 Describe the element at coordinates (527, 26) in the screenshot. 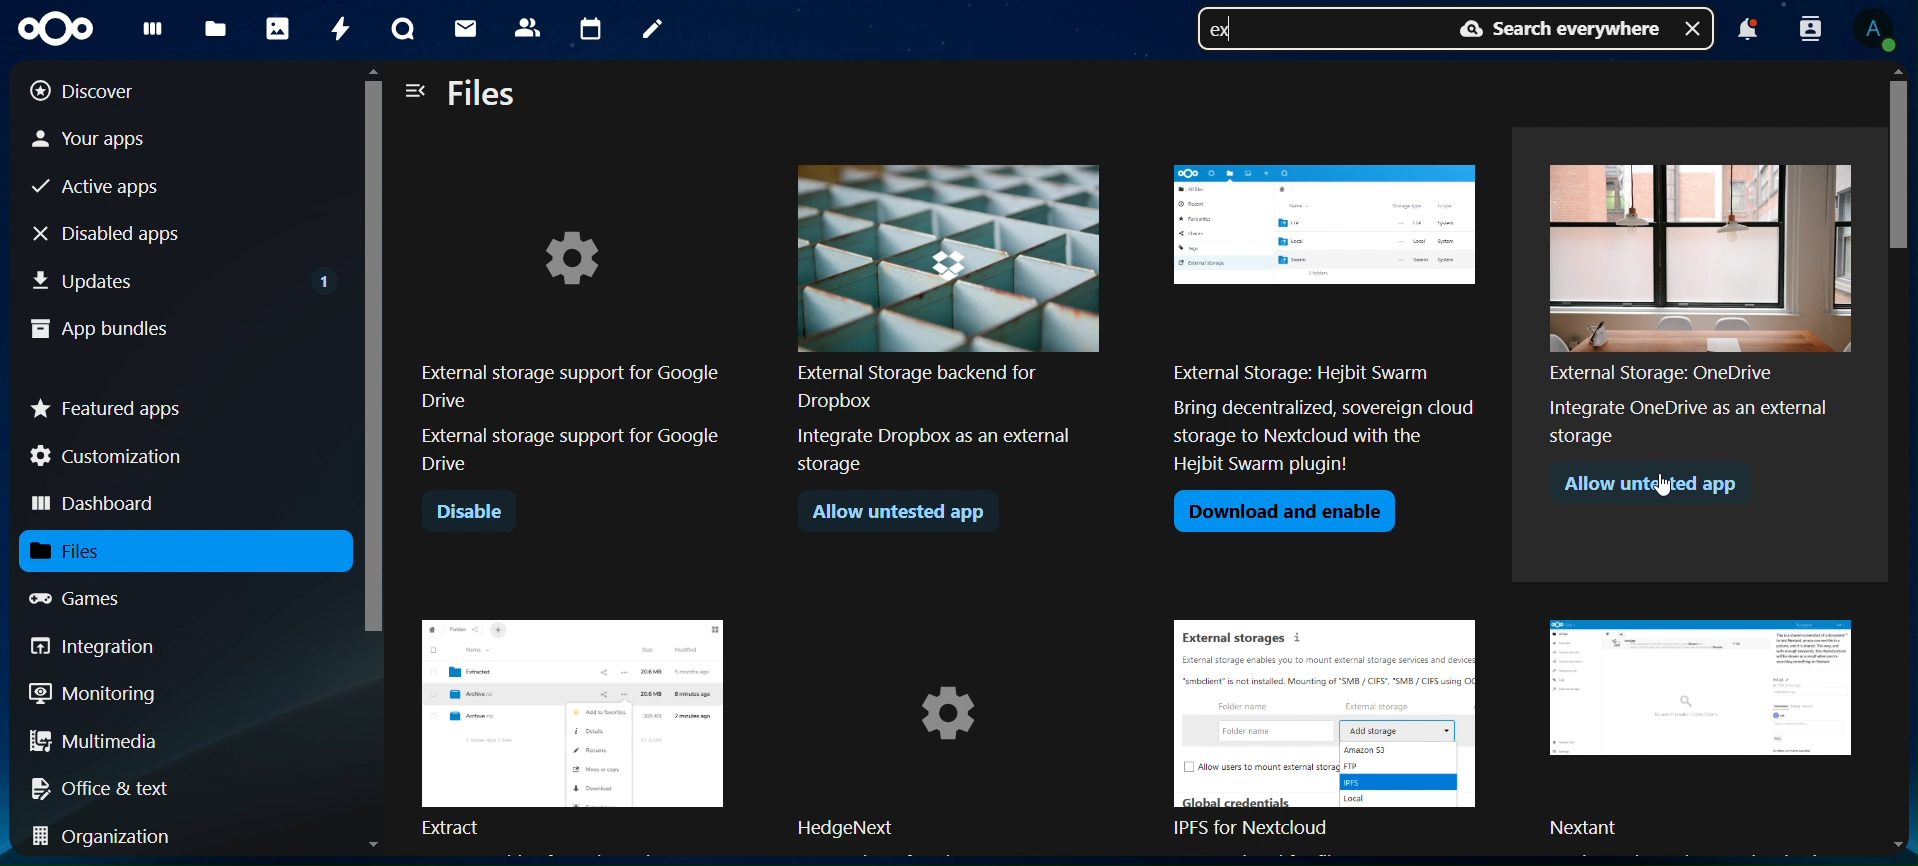

I see `contacts` at that location.